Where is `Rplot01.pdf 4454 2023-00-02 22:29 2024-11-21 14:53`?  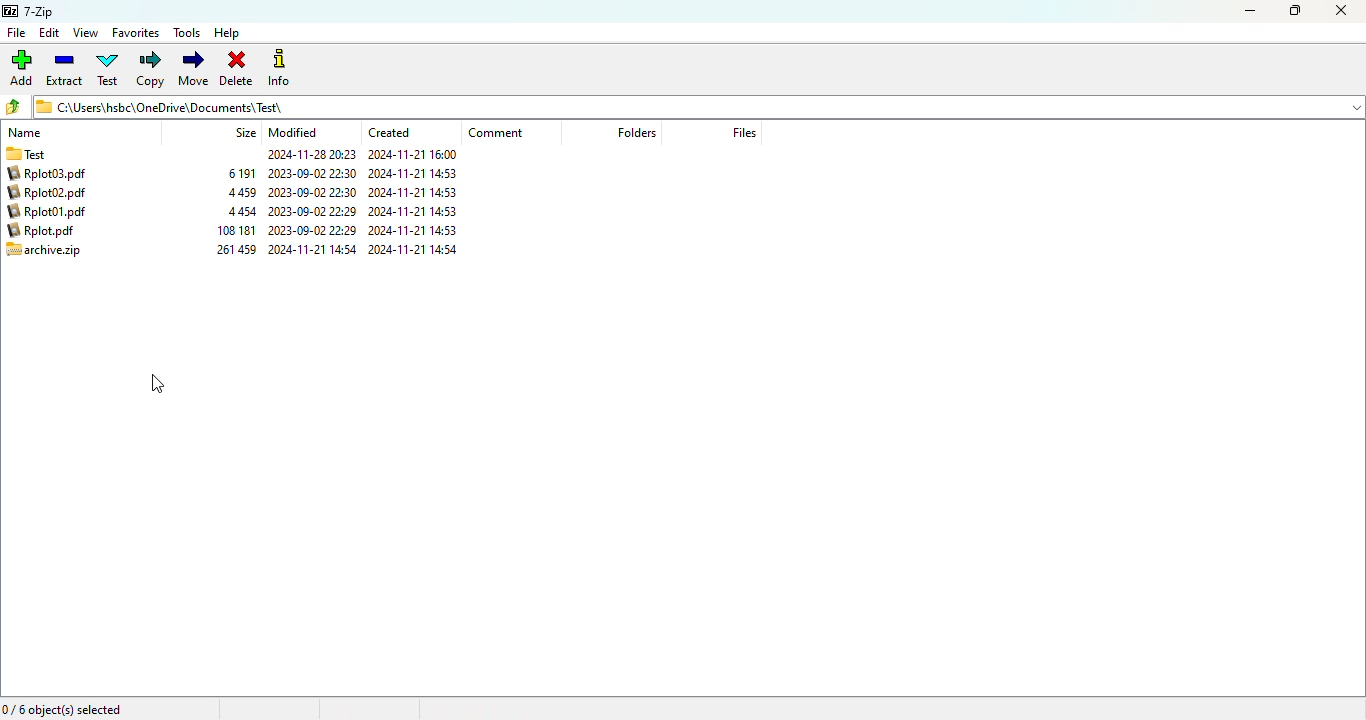
Rplot01.pdf 4454 2023-00-02 22:29 2024-11-21 14:53 is located at coordinates (53, 229).